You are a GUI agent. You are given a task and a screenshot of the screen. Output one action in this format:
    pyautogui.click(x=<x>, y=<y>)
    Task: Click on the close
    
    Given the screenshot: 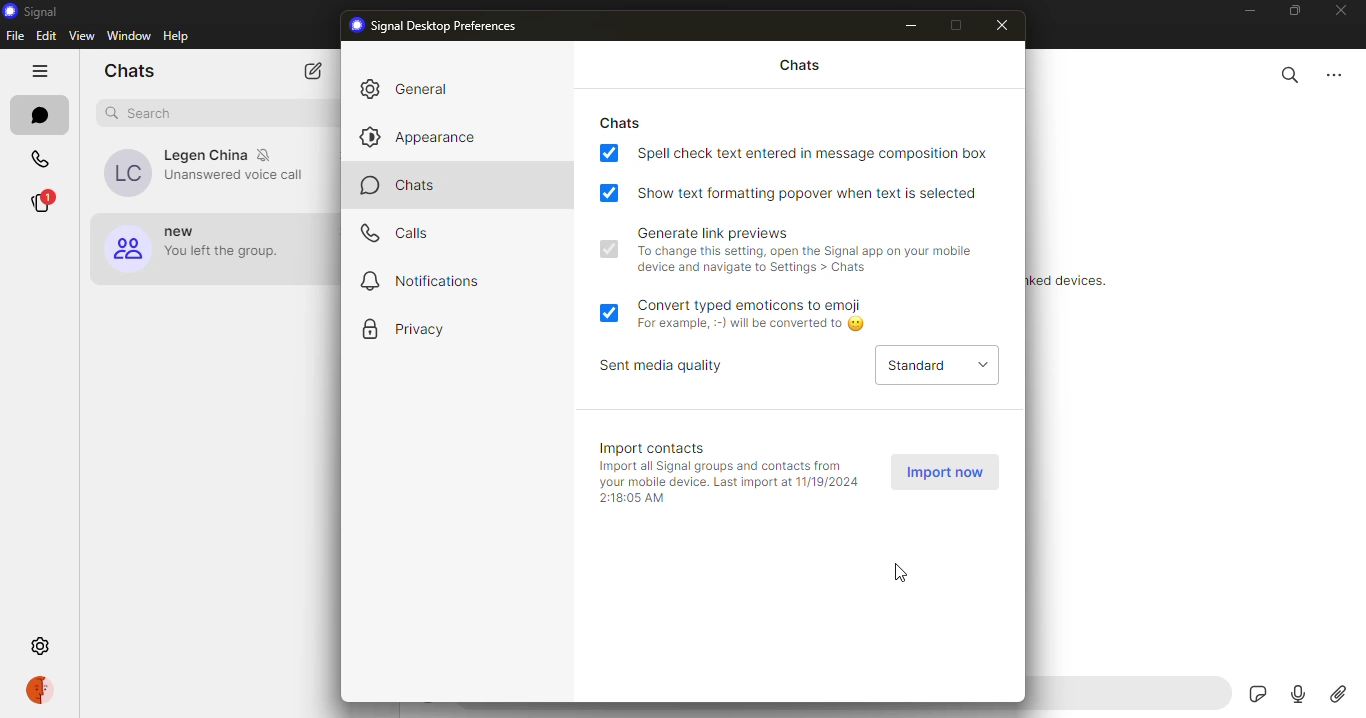 What is the action you would take?
    pyautogui.click(x=1006, y=25)
    